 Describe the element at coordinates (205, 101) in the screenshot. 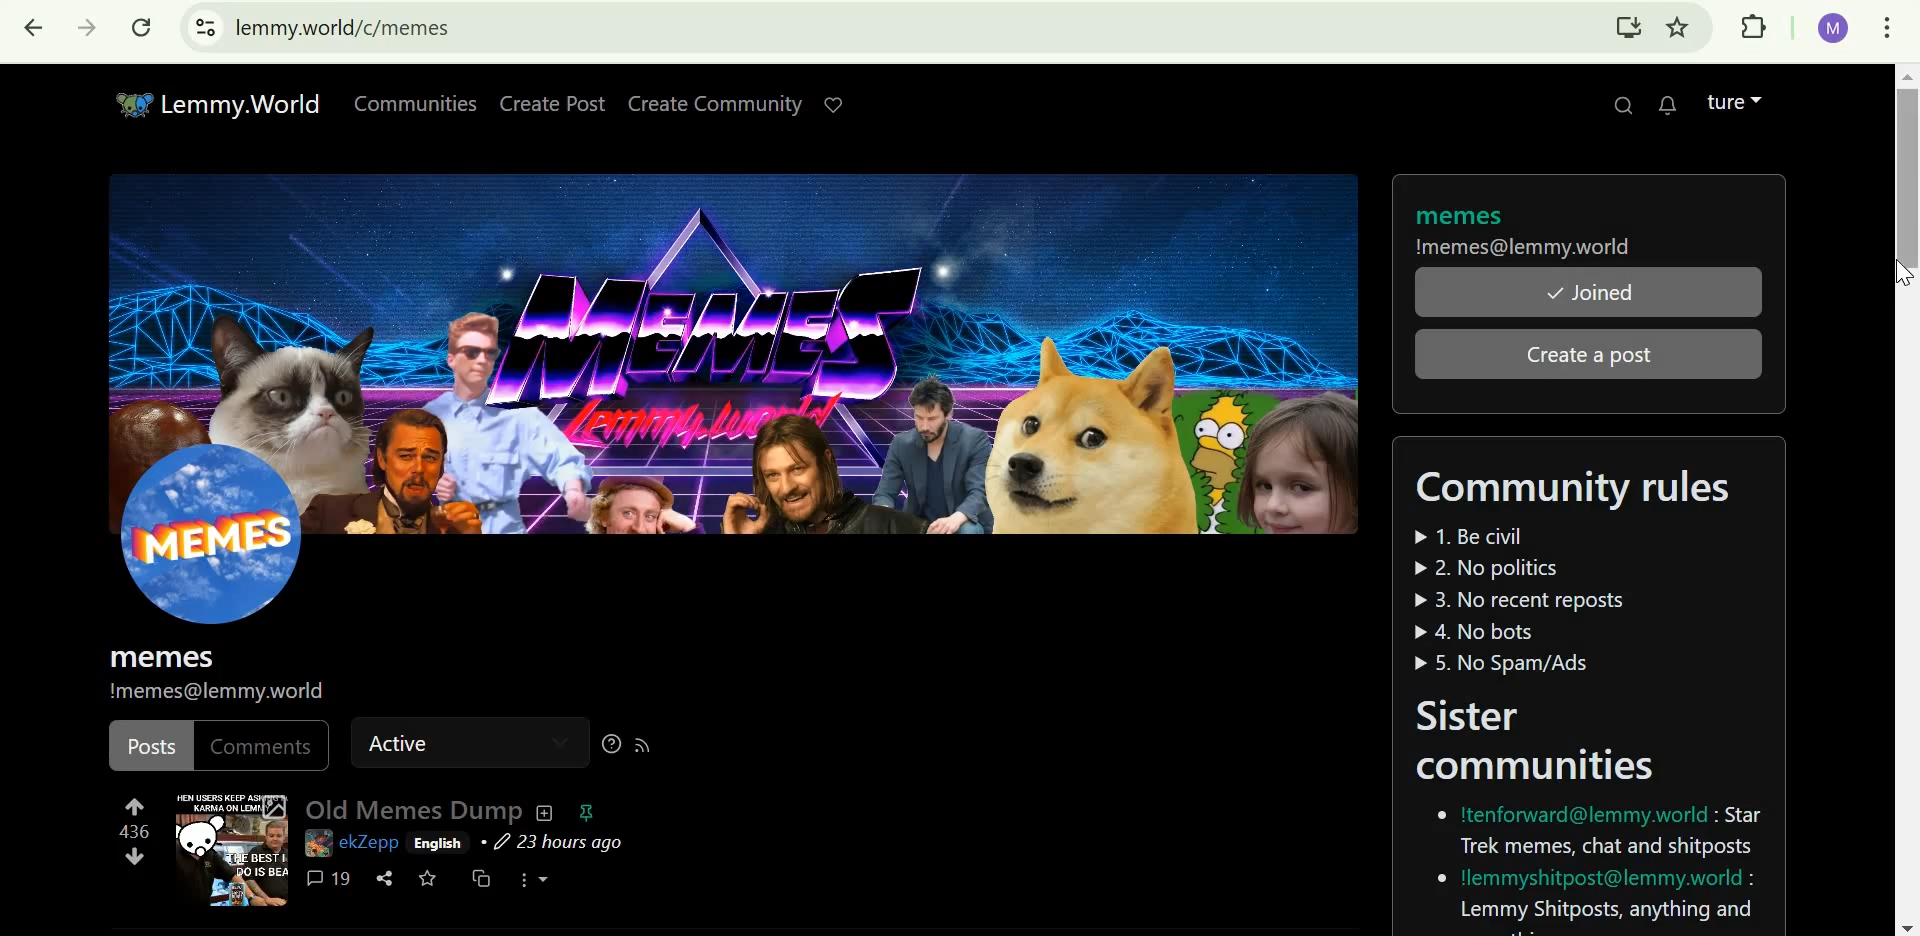

I see `Lemmy.World` at that location.